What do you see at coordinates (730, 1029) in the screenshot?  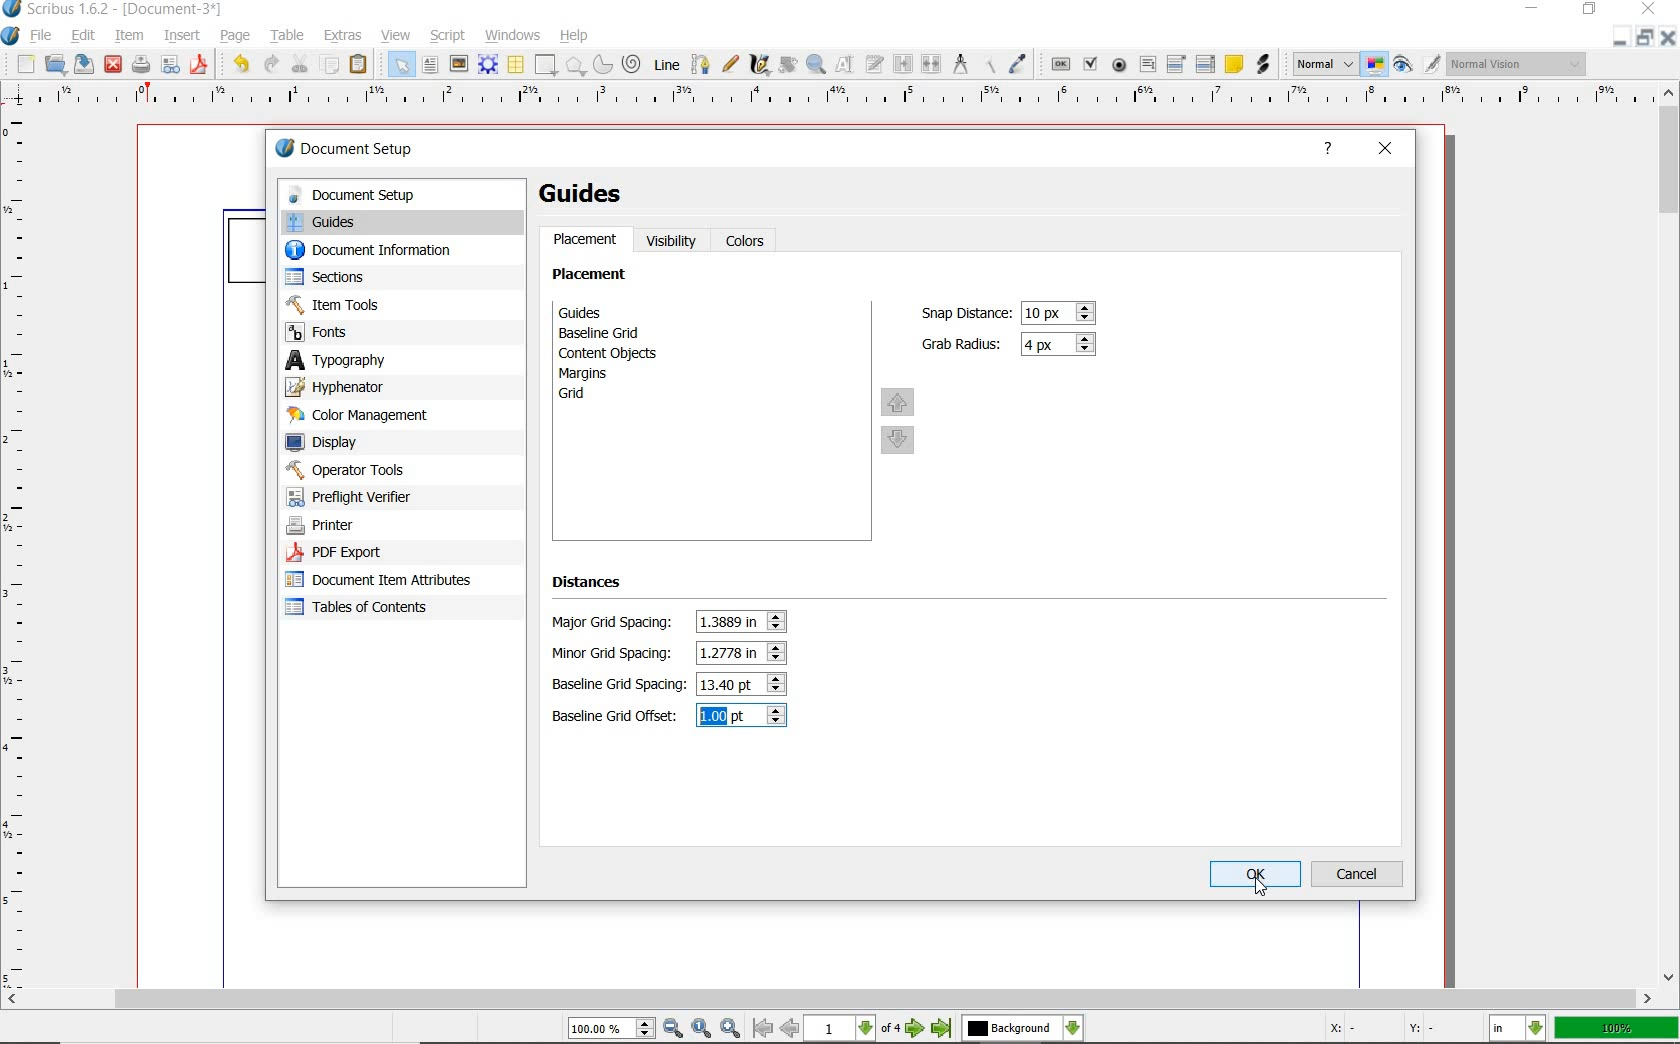 I see `zoom in` at bounding box center [730, 1029].